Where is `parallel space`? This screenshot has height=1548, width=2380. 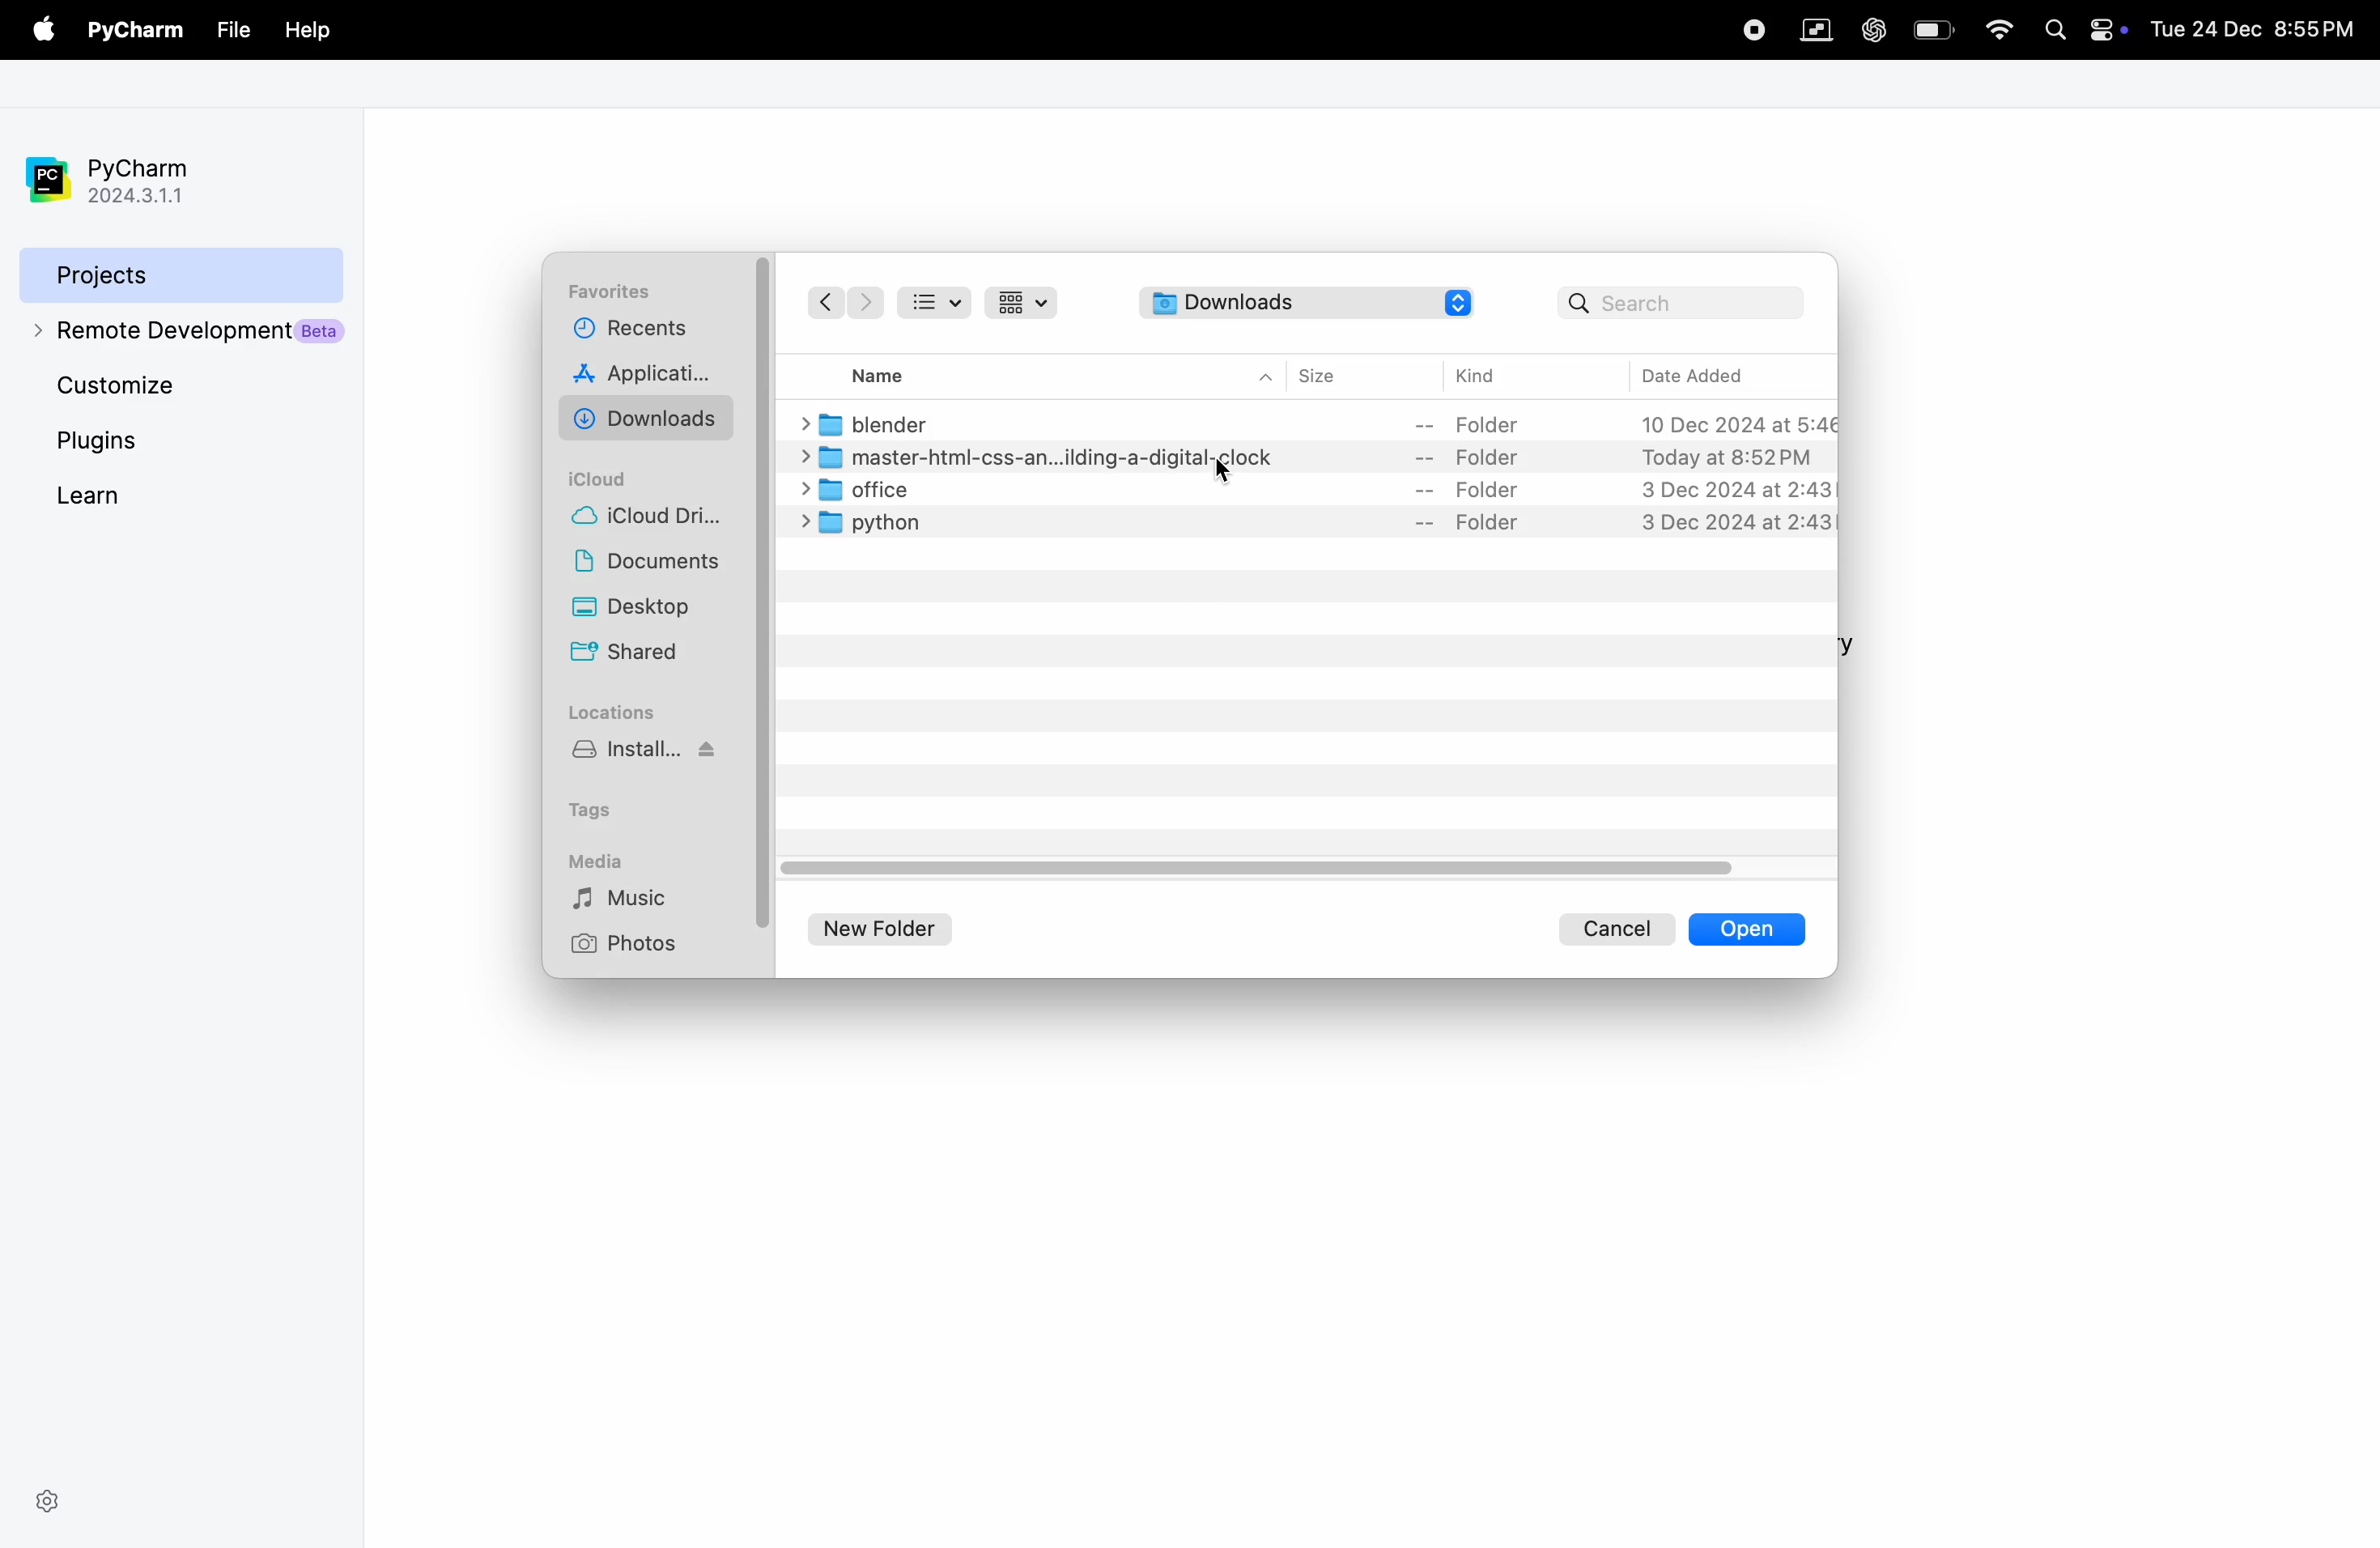 parallel space is located at coordinates (1811, 28).